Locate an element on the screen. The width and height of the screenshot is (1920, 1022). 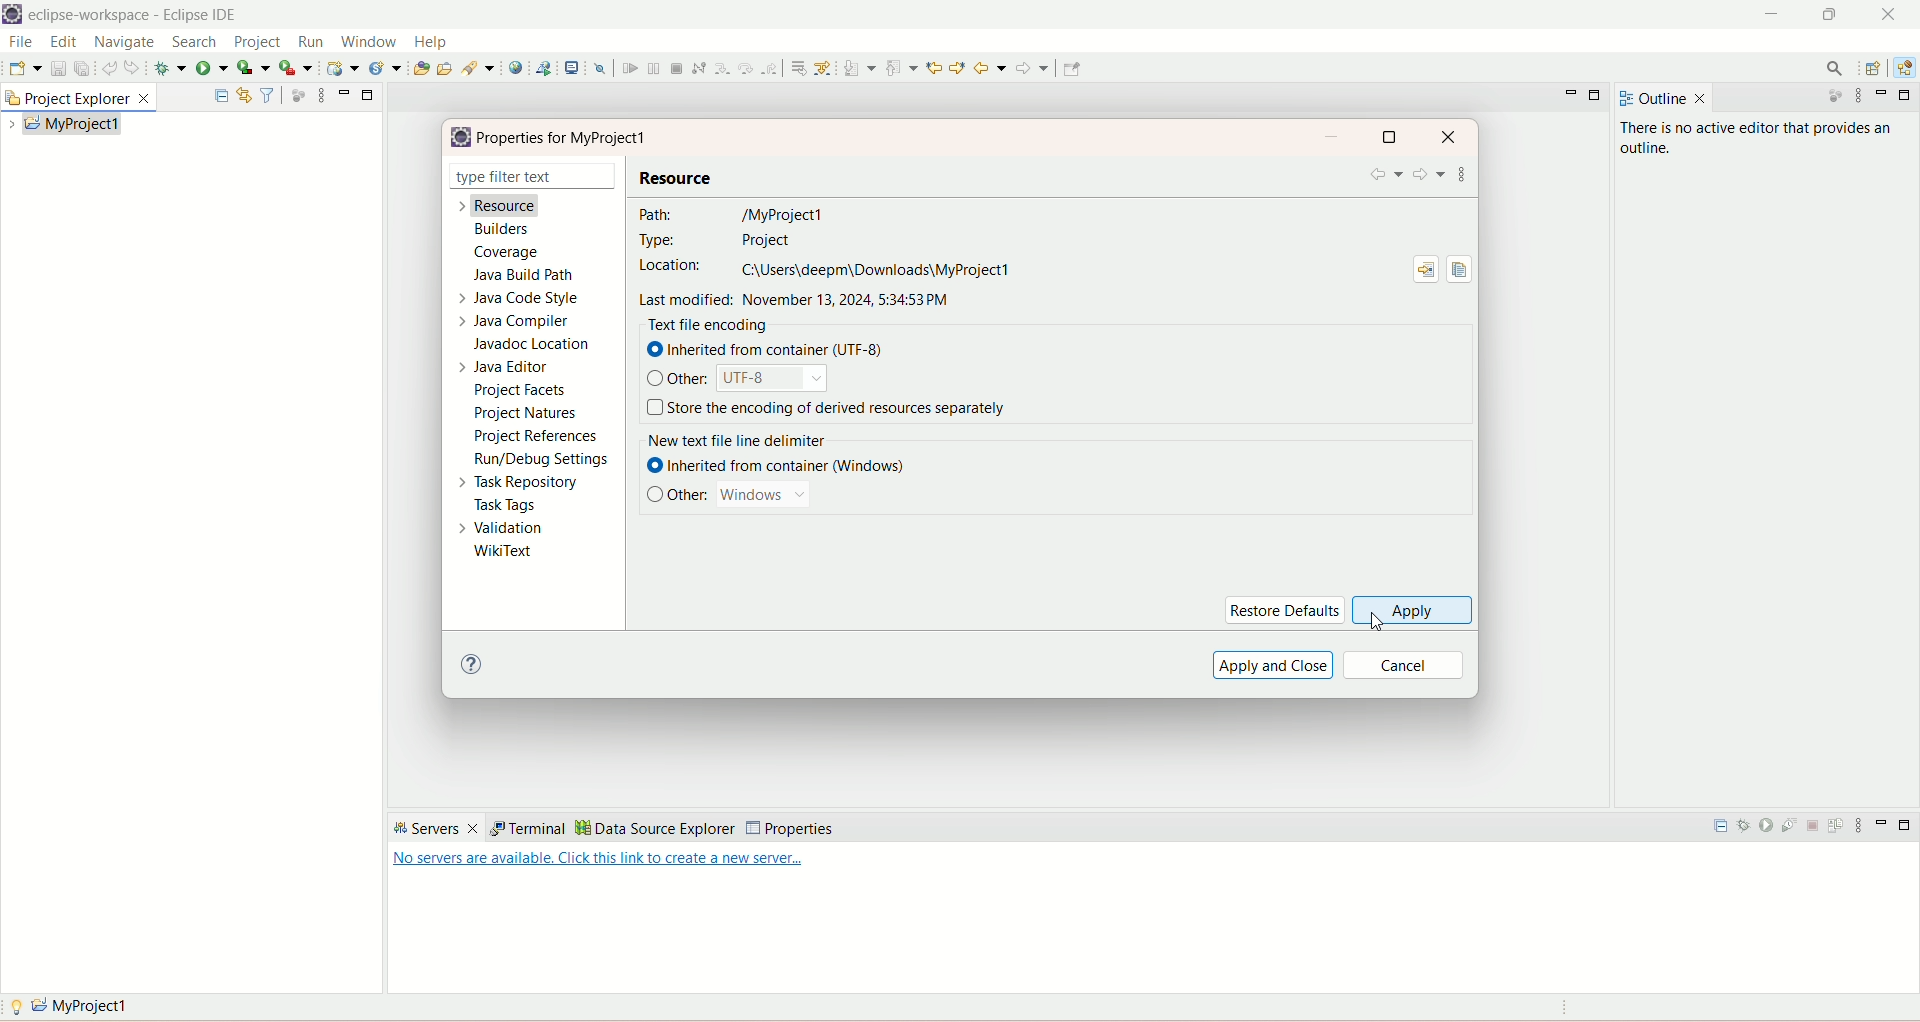
previous edit location is located at coordinates (957, 69).